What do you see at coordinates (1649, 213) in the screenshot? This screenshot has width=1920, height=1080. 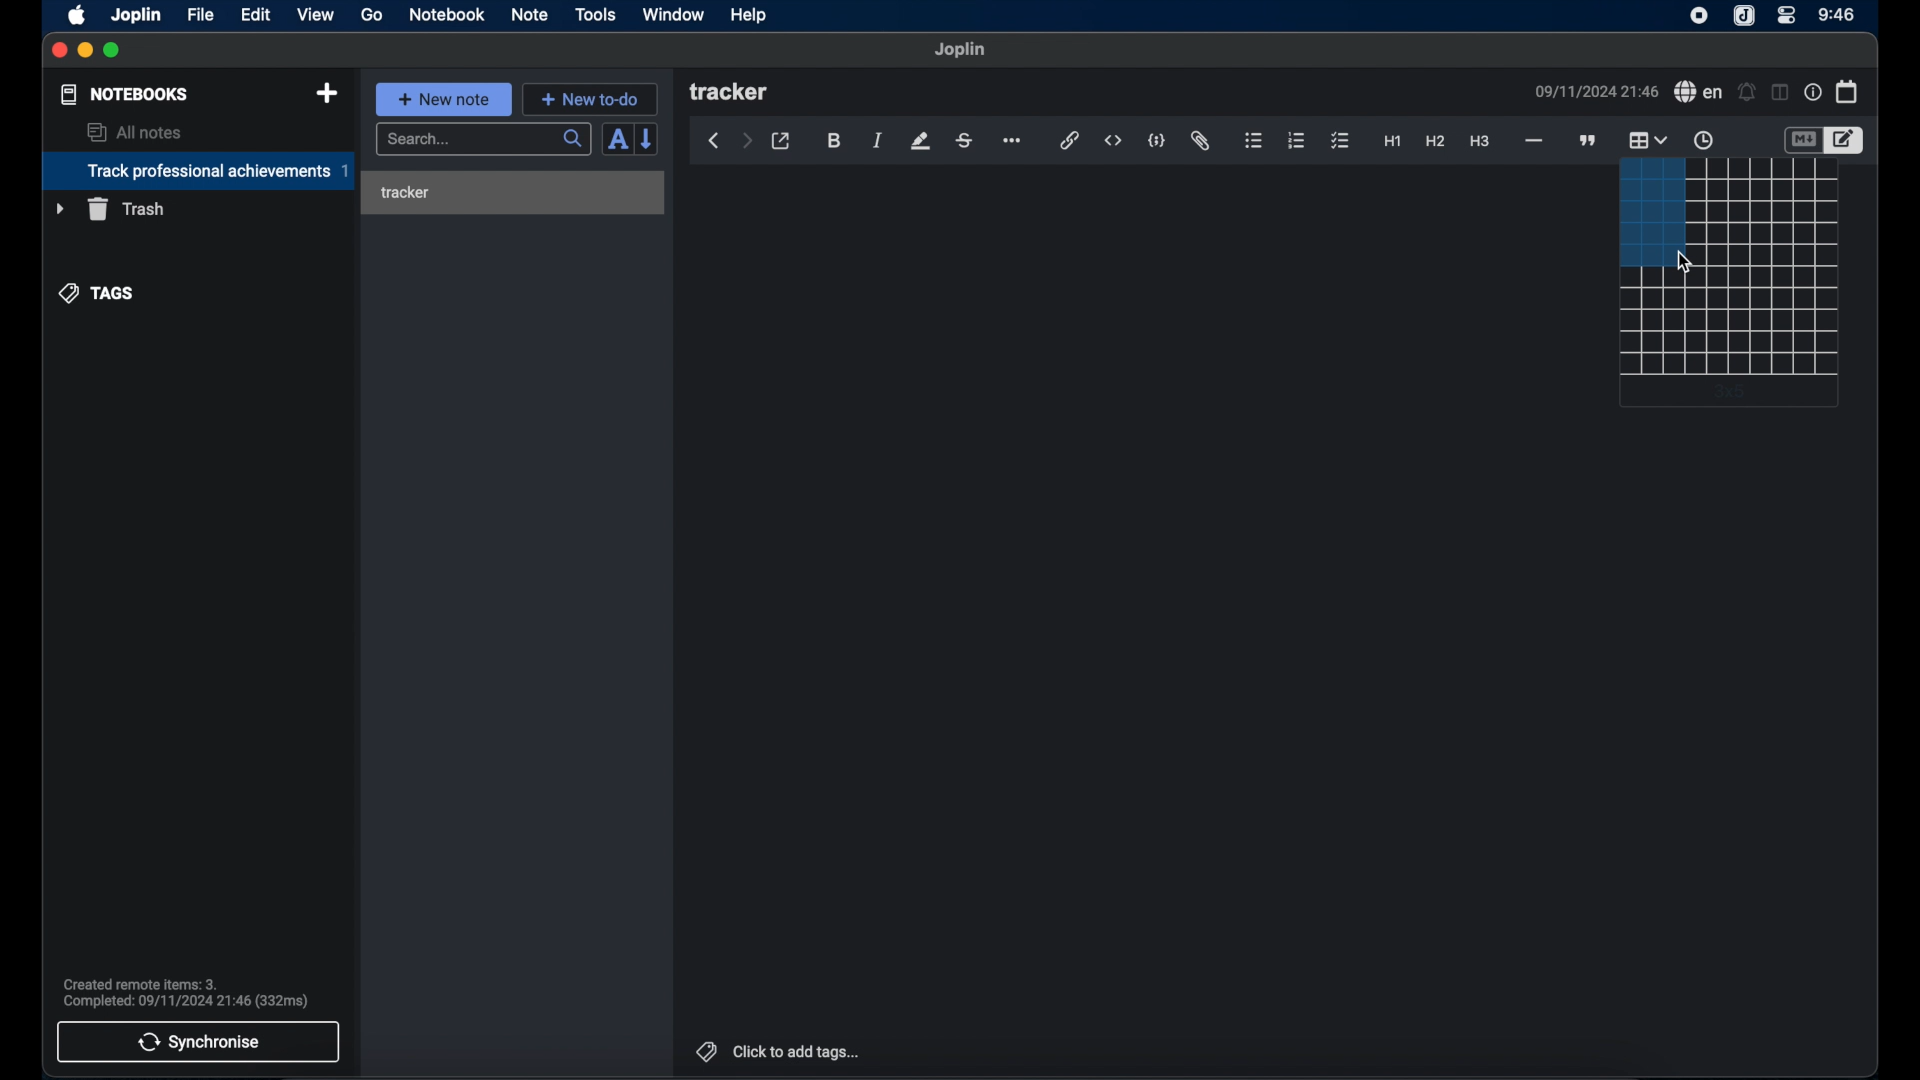 I see `selected rows and columns` at bounding box center [1649, 213].